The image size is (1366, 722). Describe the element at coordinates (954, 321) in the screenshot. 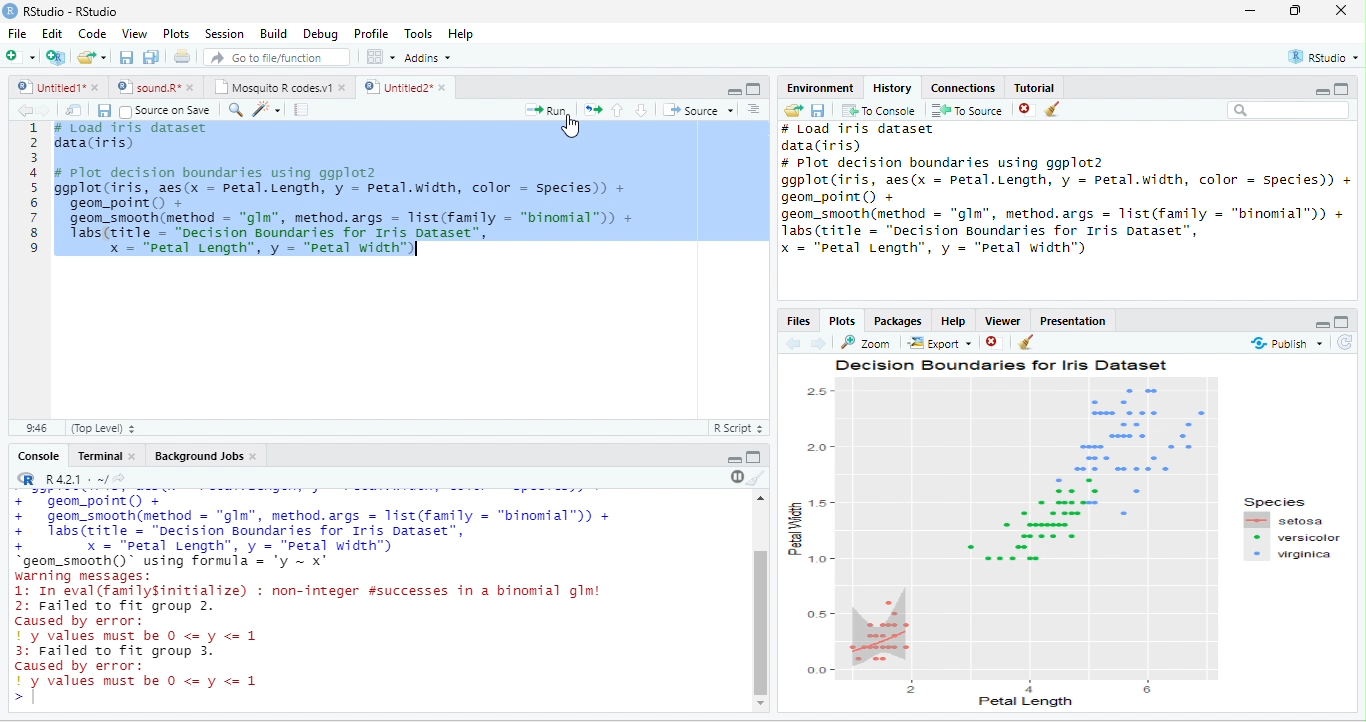

I see `Help` at that location.